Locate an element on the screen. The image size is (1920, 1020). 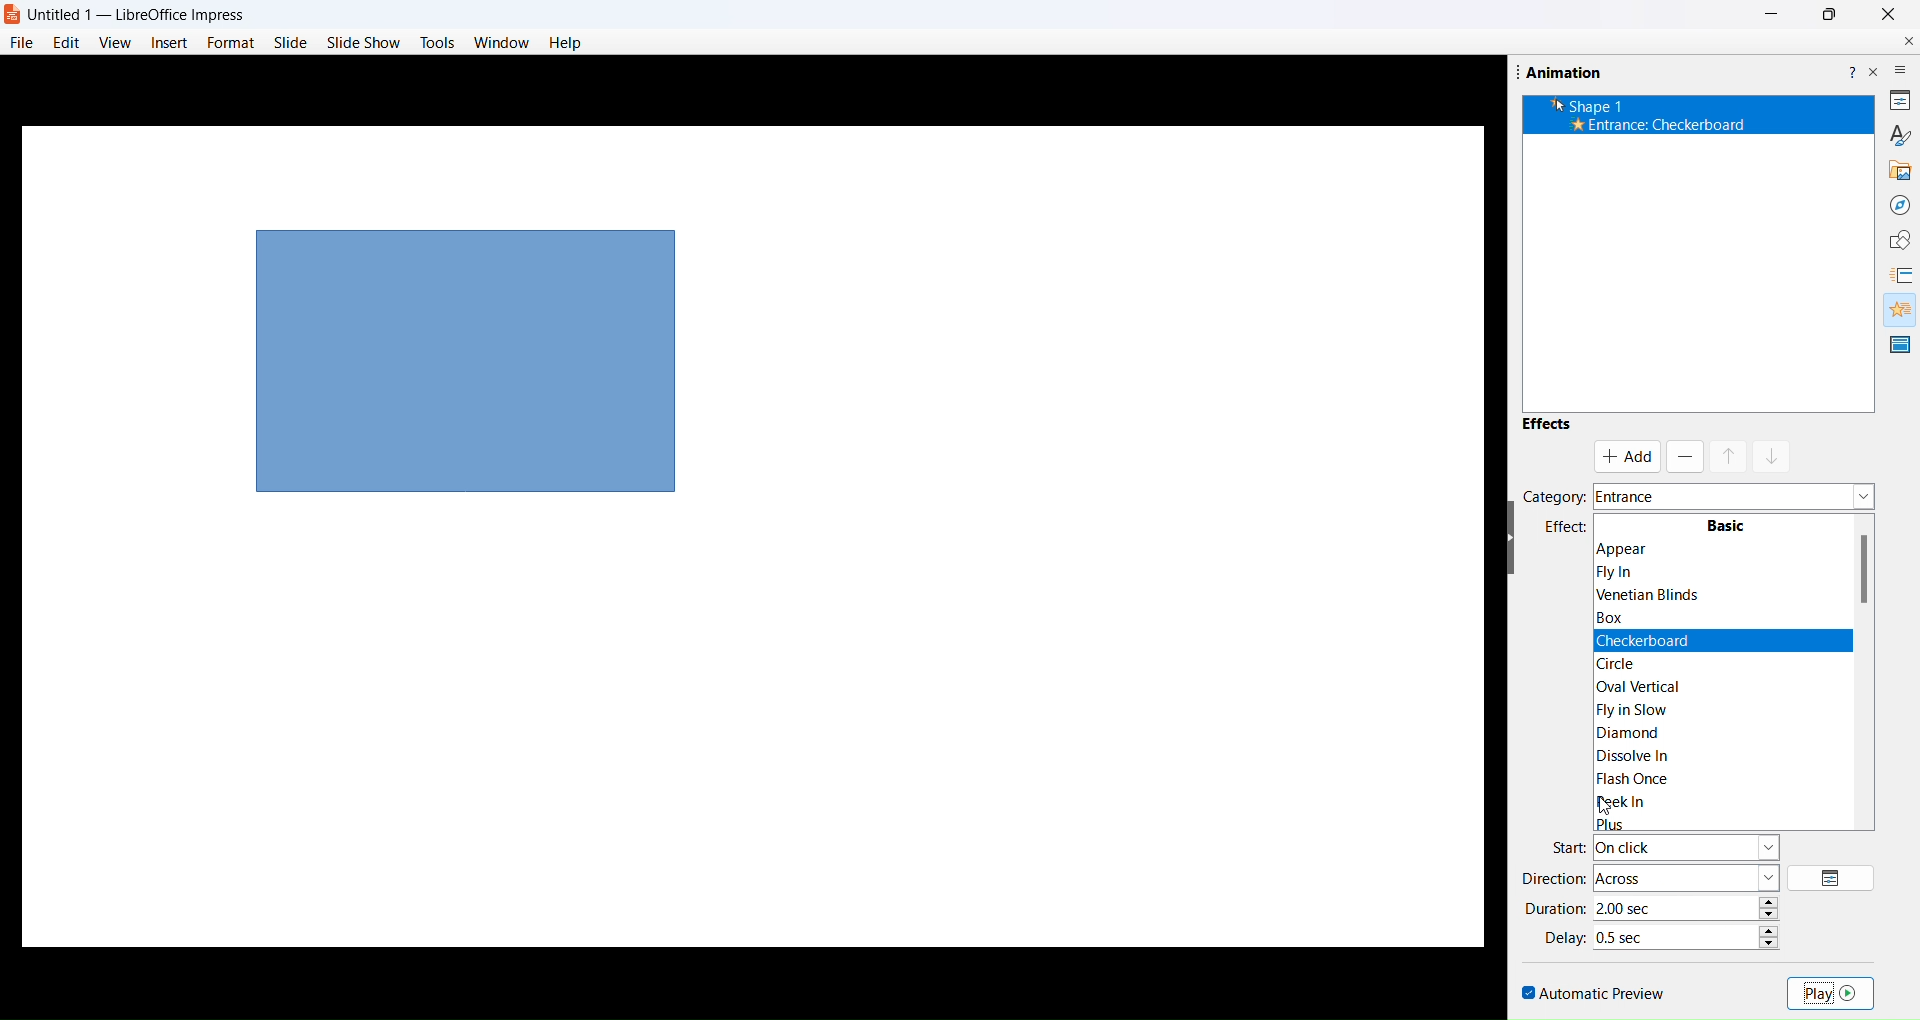
venetian blinds is located at coordinates (1657, 595).